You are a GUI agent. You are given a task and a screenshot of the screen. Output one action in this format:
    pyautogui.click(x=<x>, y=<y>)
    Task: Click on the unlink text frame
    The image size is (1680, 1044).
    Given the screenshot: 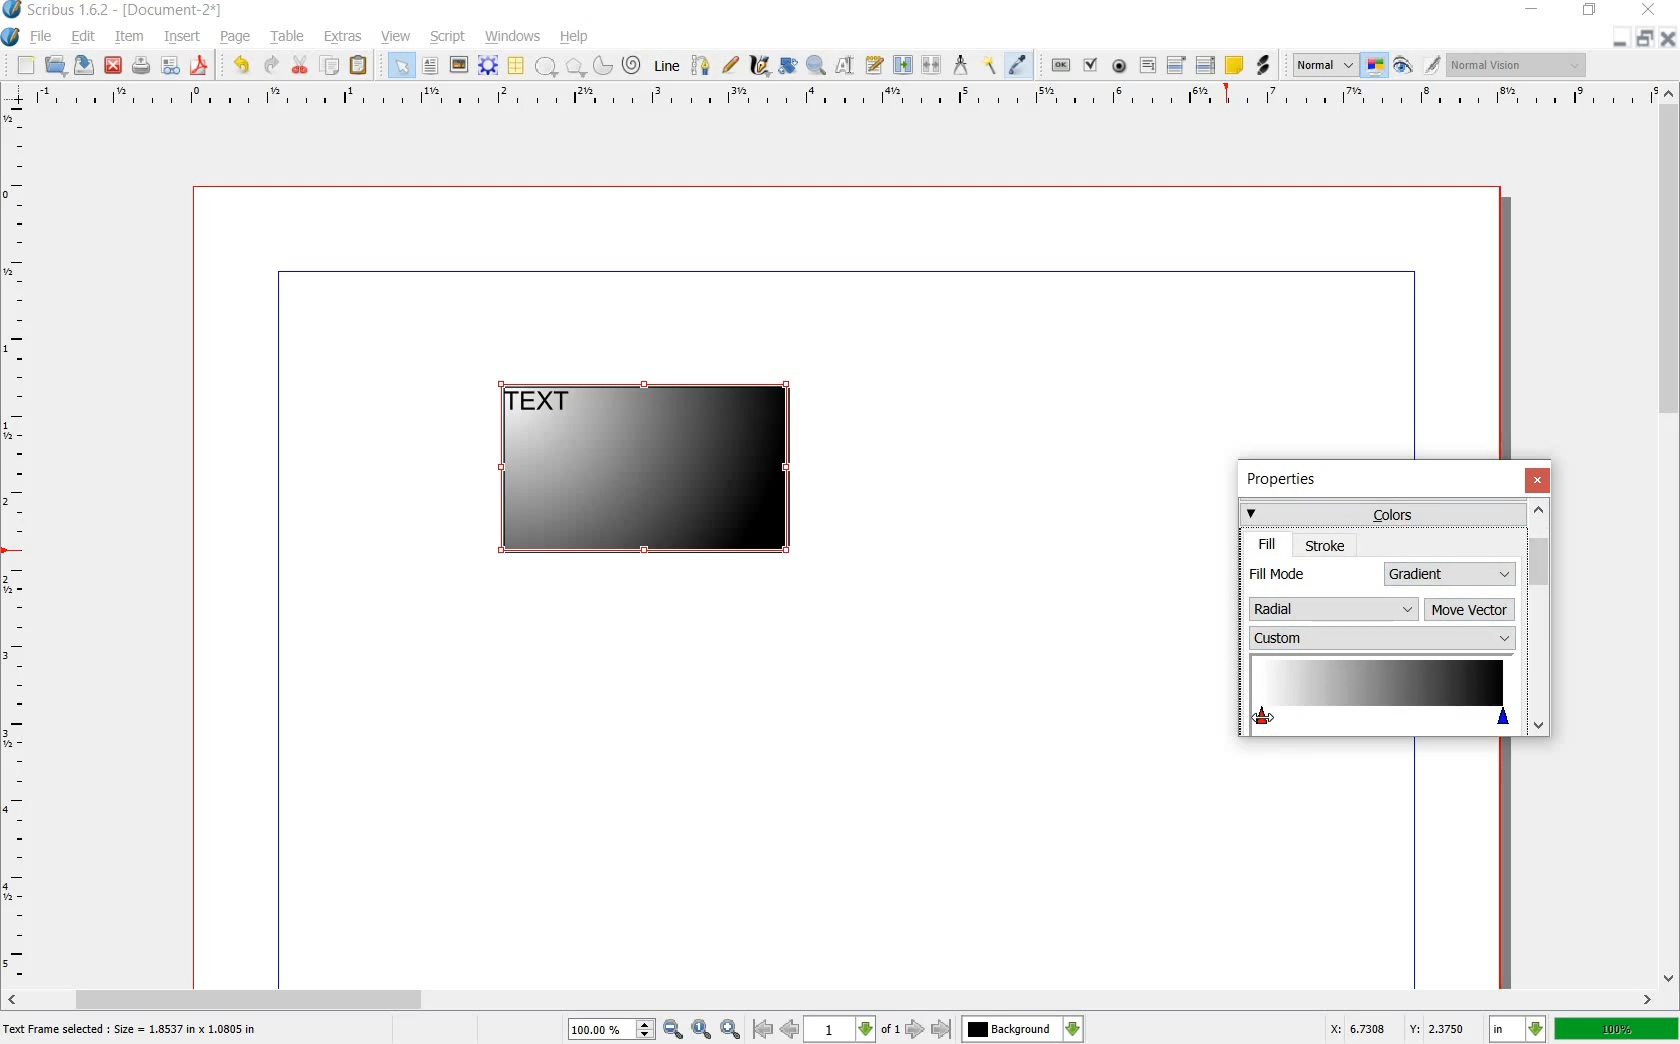 What is the action you would take?
    pyautogui.click(x=933, y=66)
    